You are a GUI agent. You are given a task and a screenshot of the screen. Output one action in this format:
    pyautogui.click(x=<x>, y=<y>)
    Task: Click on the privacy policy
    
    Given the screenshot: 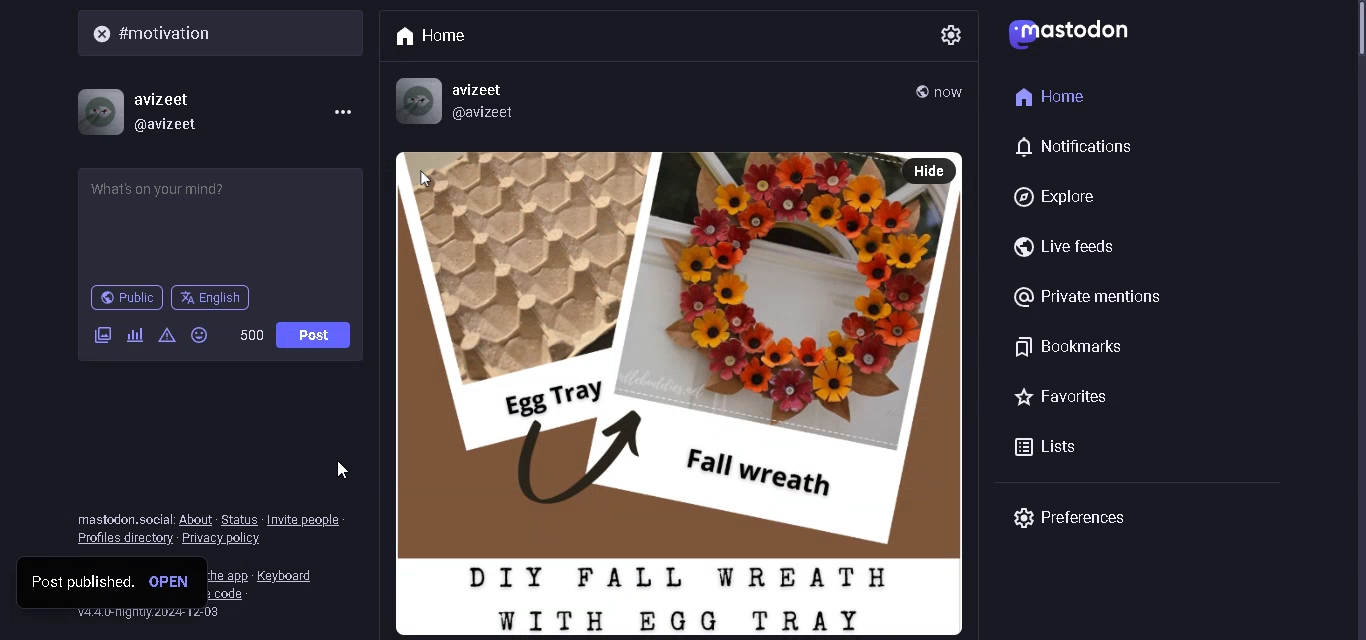 What is the action you would take?
    pyautogui.click(x=229, y=539)
    